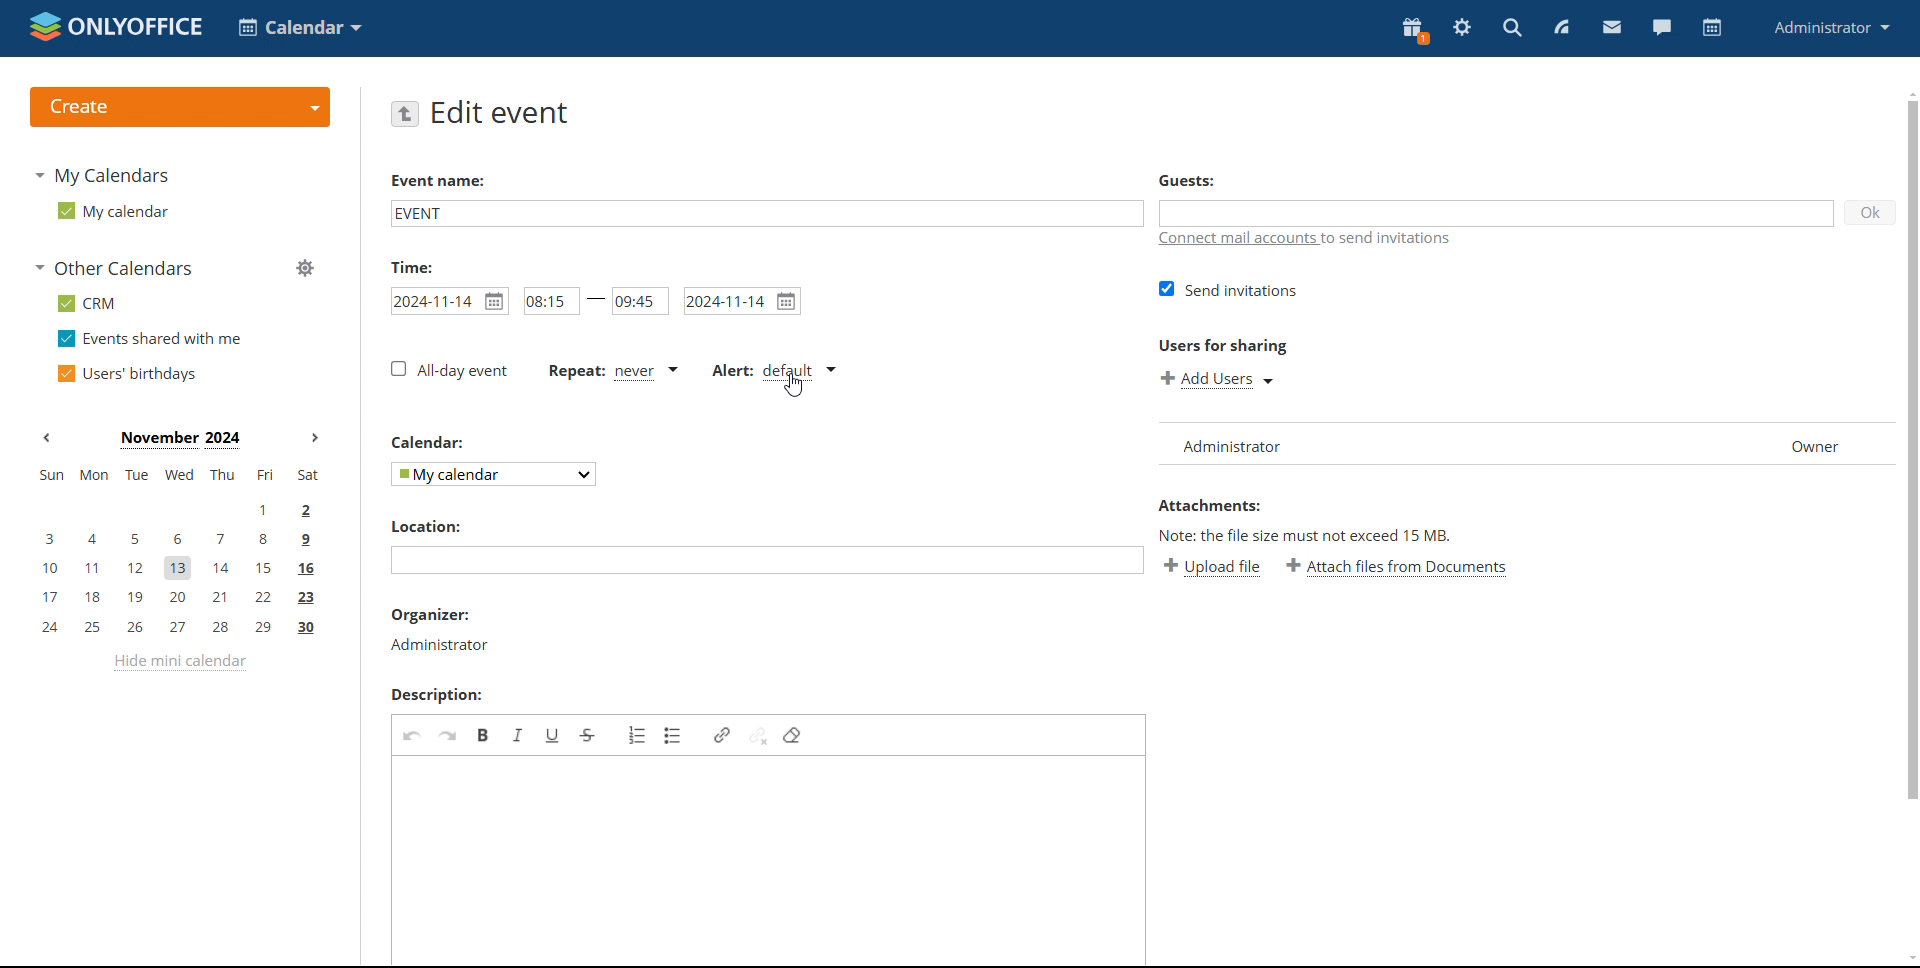 The width and height of the screenshot is (1920, 968). What do you see at coordinates (1497, 214) in the screenshot?
I see `add guests` at bounding box center [1497, 214].